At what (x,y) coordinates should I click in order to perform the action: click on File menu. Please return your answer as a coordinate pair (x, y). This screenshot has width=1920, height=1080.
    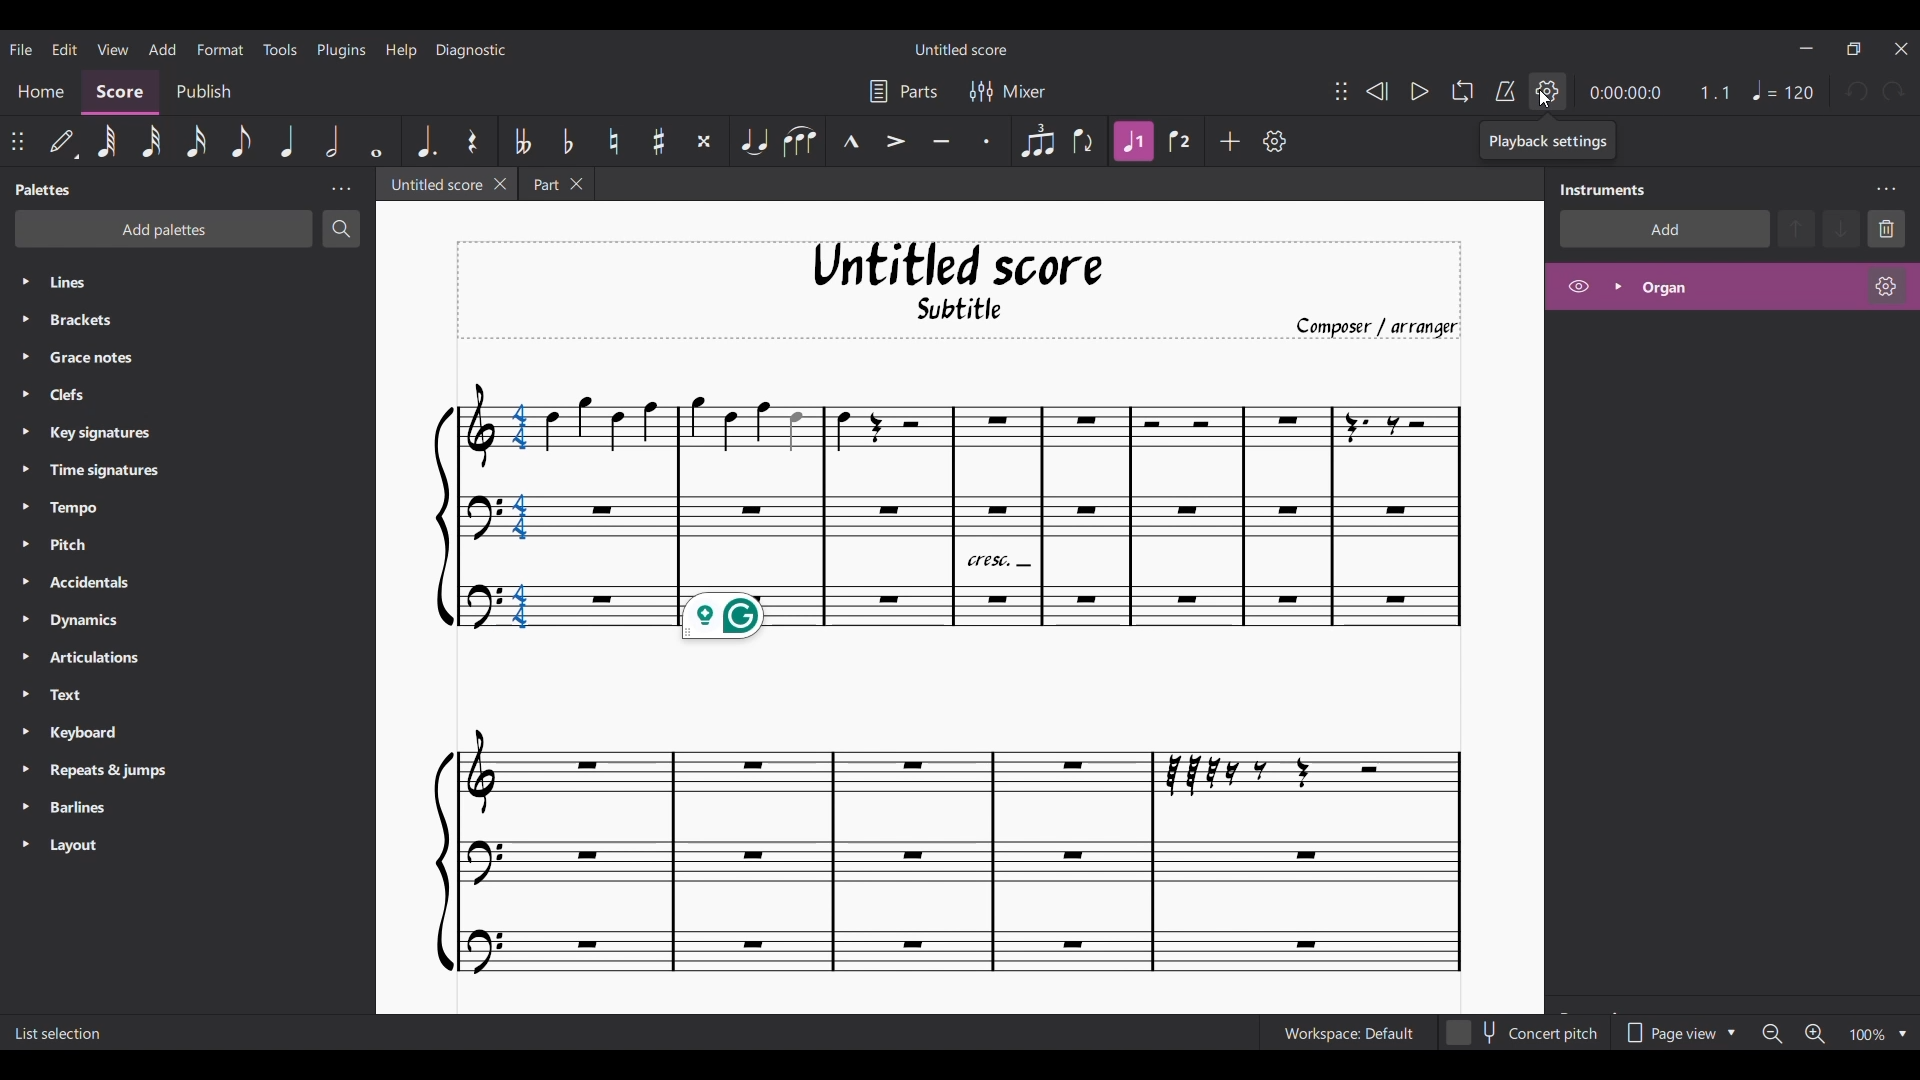
    Looking at the image, I should click on (20, 50).